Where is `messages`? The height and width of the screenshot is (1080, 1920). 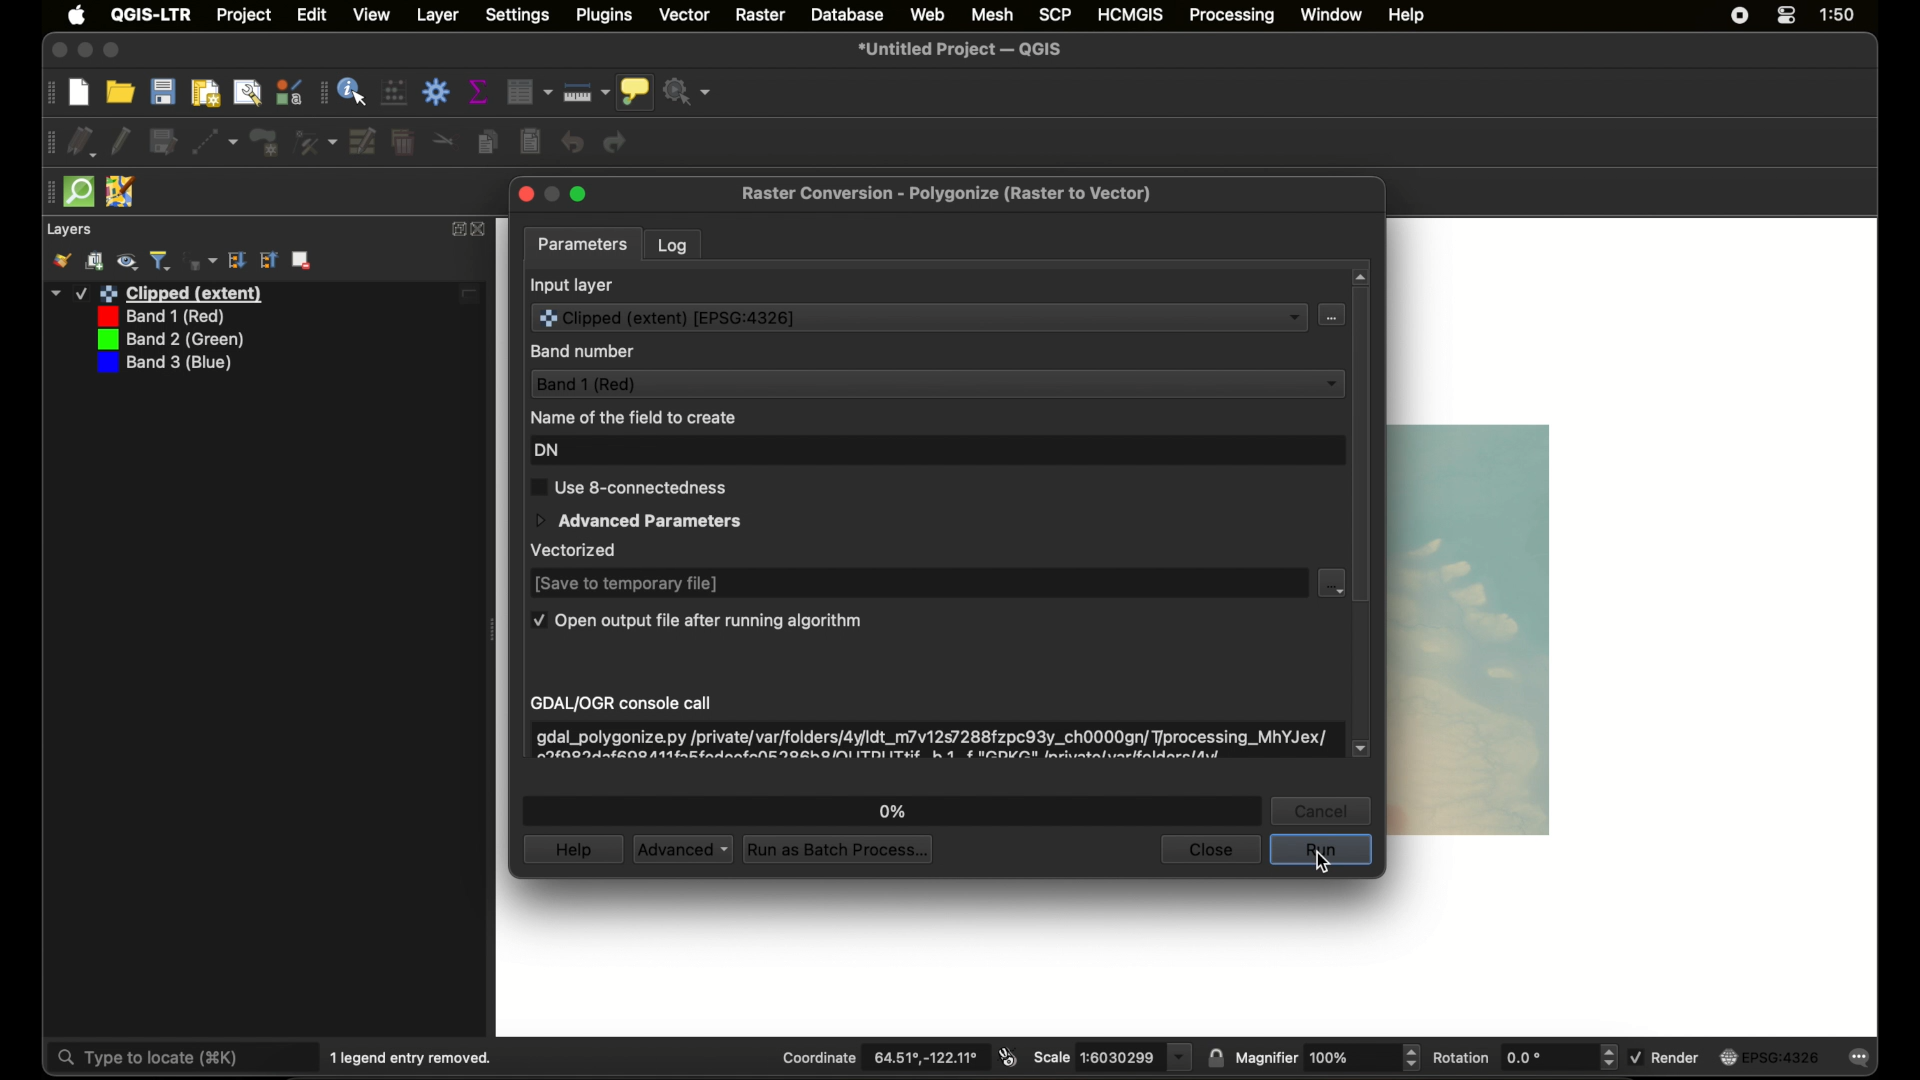
messages is located at coordinates (1860, 1058).